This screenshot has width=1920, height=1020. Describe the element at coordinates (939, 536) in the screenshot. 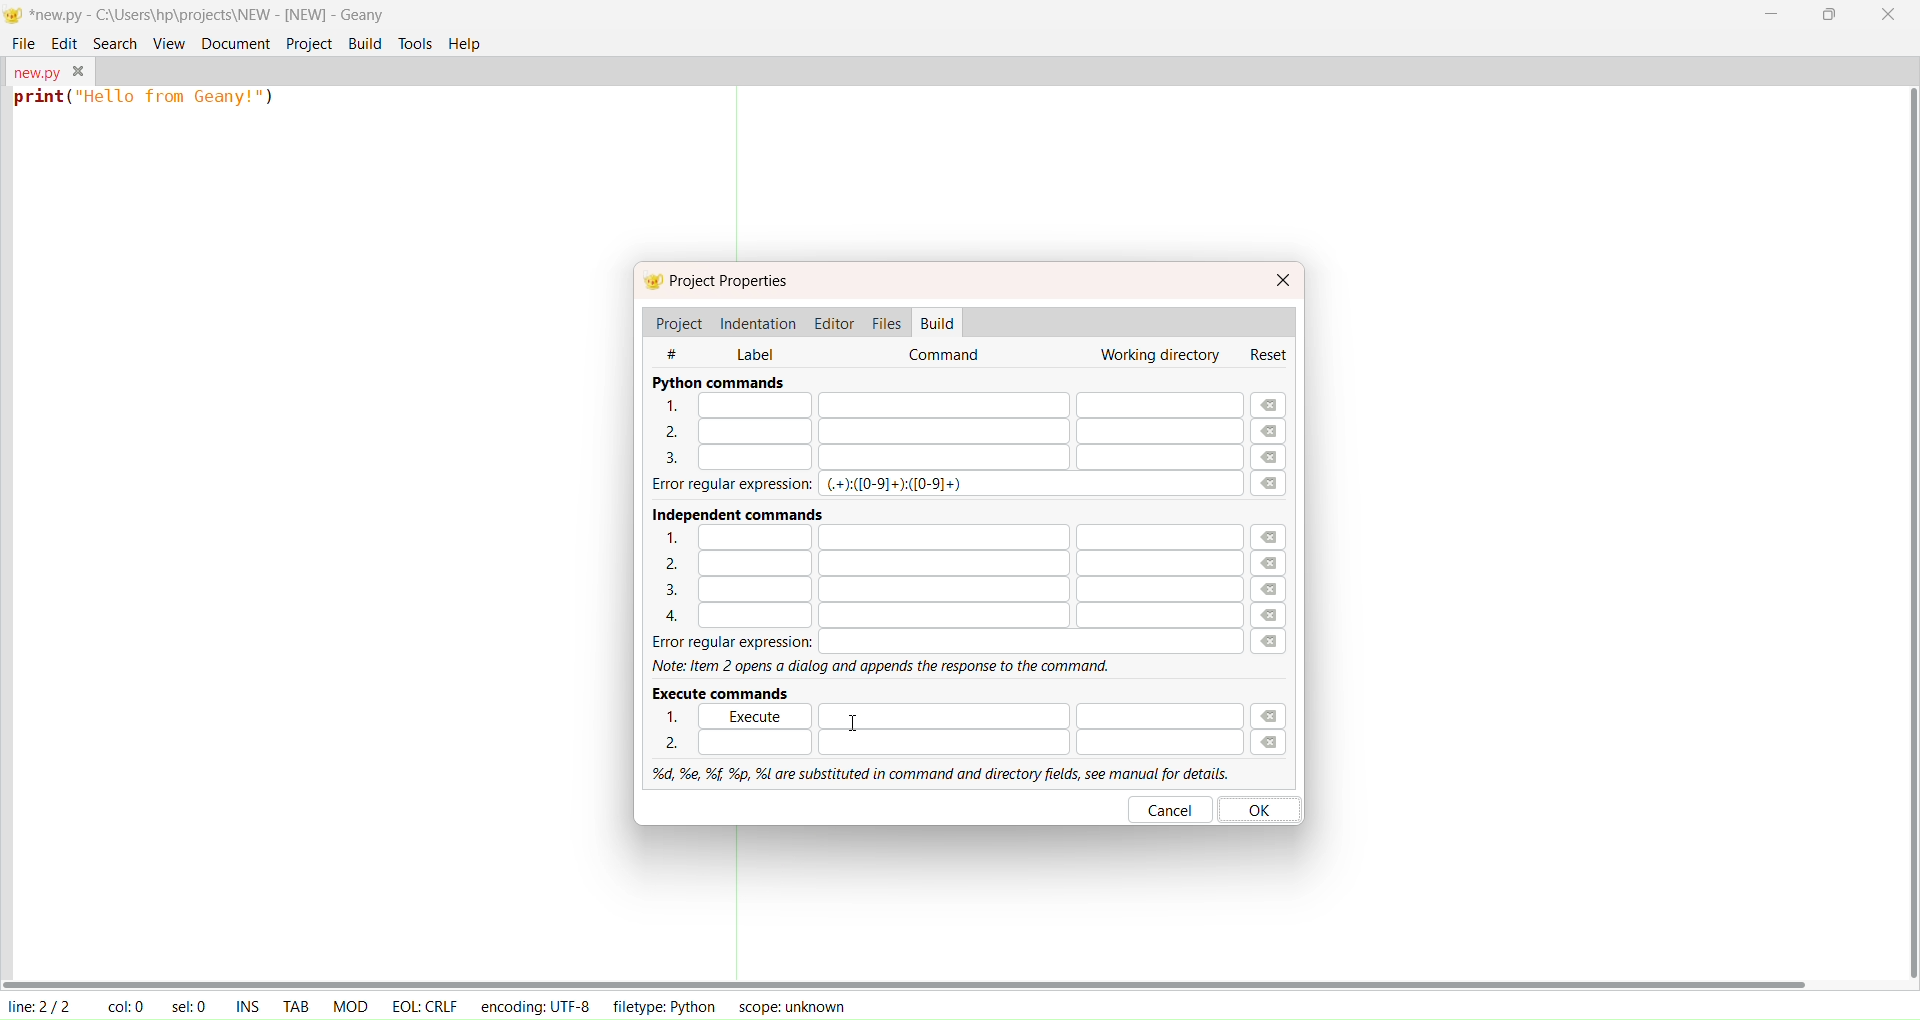

I see `1.` at that location.